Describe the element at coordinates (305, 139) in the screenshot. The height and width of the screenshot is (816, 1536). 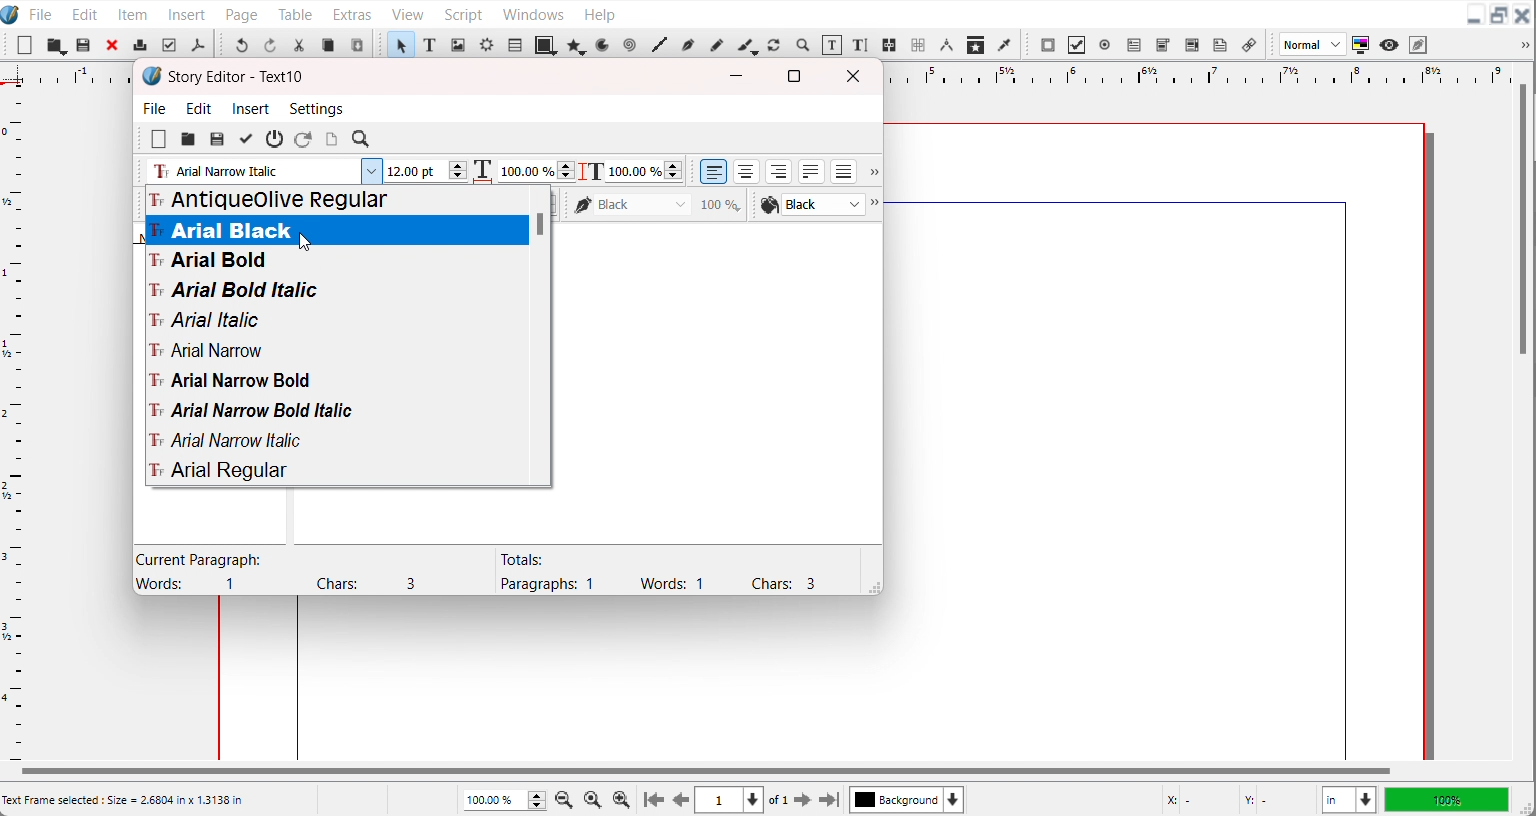
I see `Reload from the text frame` at that location.